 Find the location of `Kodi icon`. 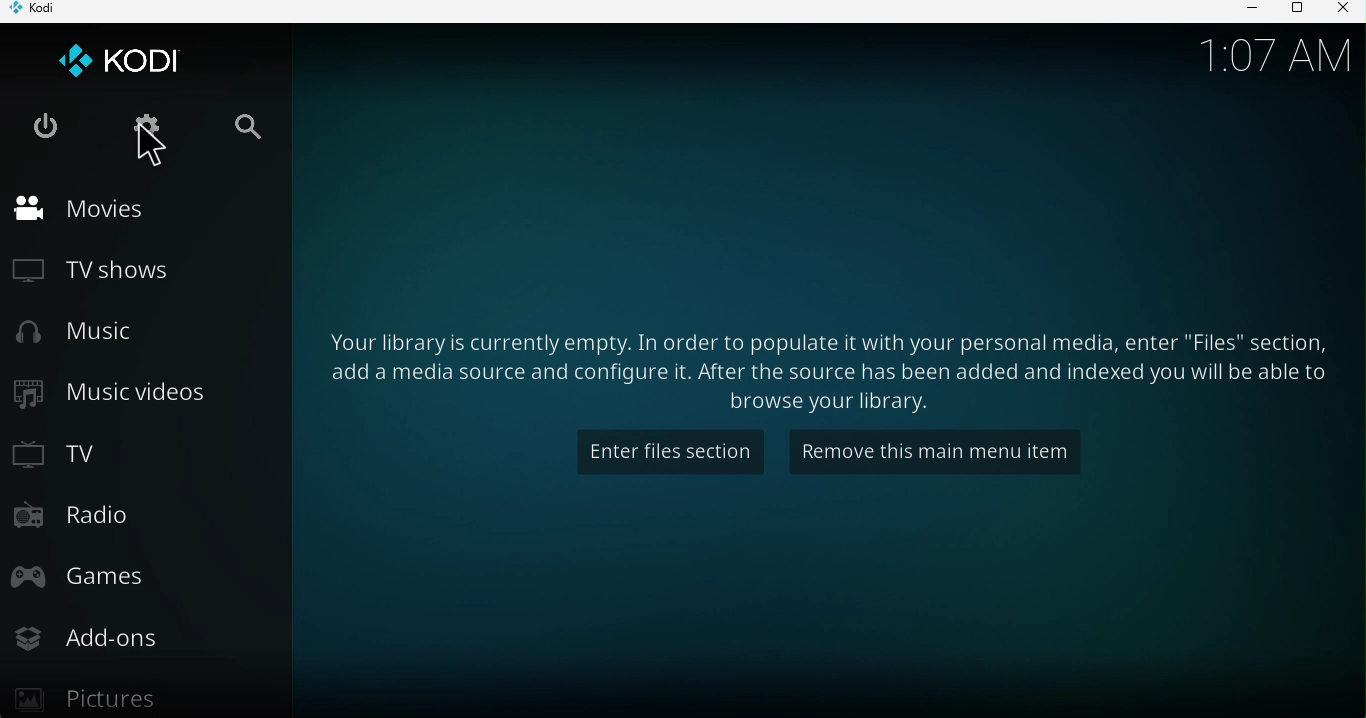

Kodi icon is located at coordinates (42, 12).